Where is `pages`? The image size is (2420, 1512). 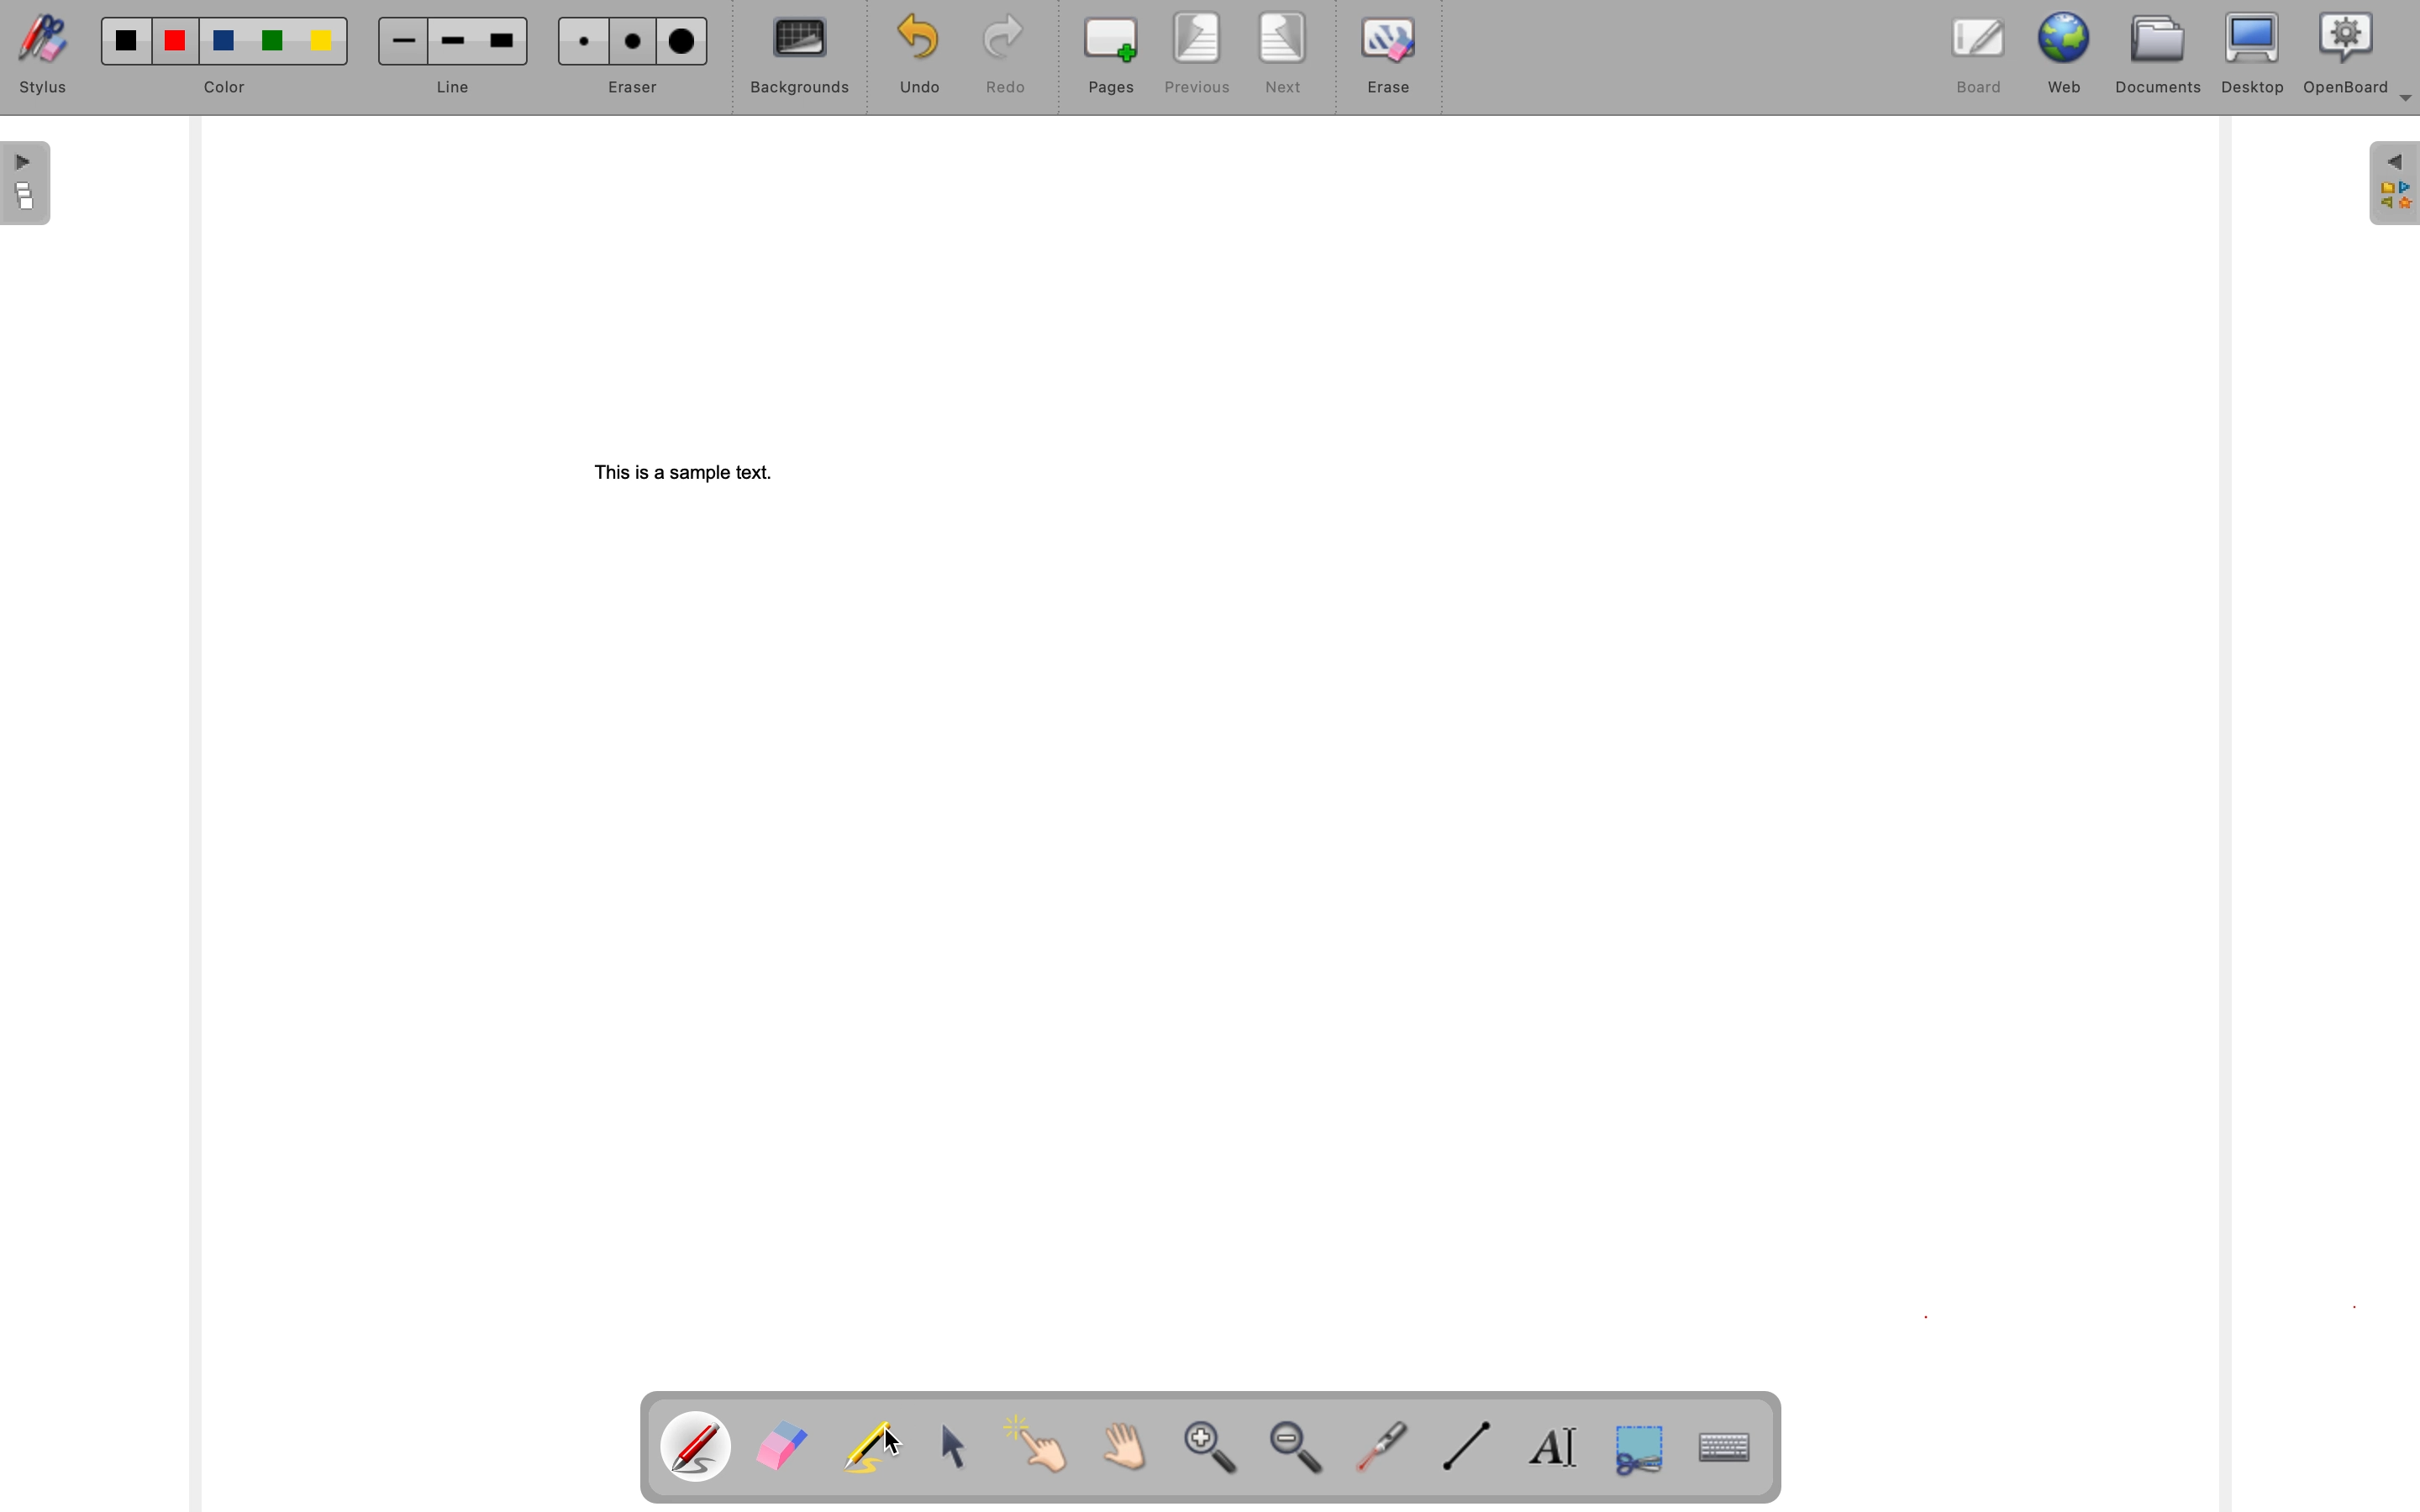
pages is located at coordinates (1105, 56).